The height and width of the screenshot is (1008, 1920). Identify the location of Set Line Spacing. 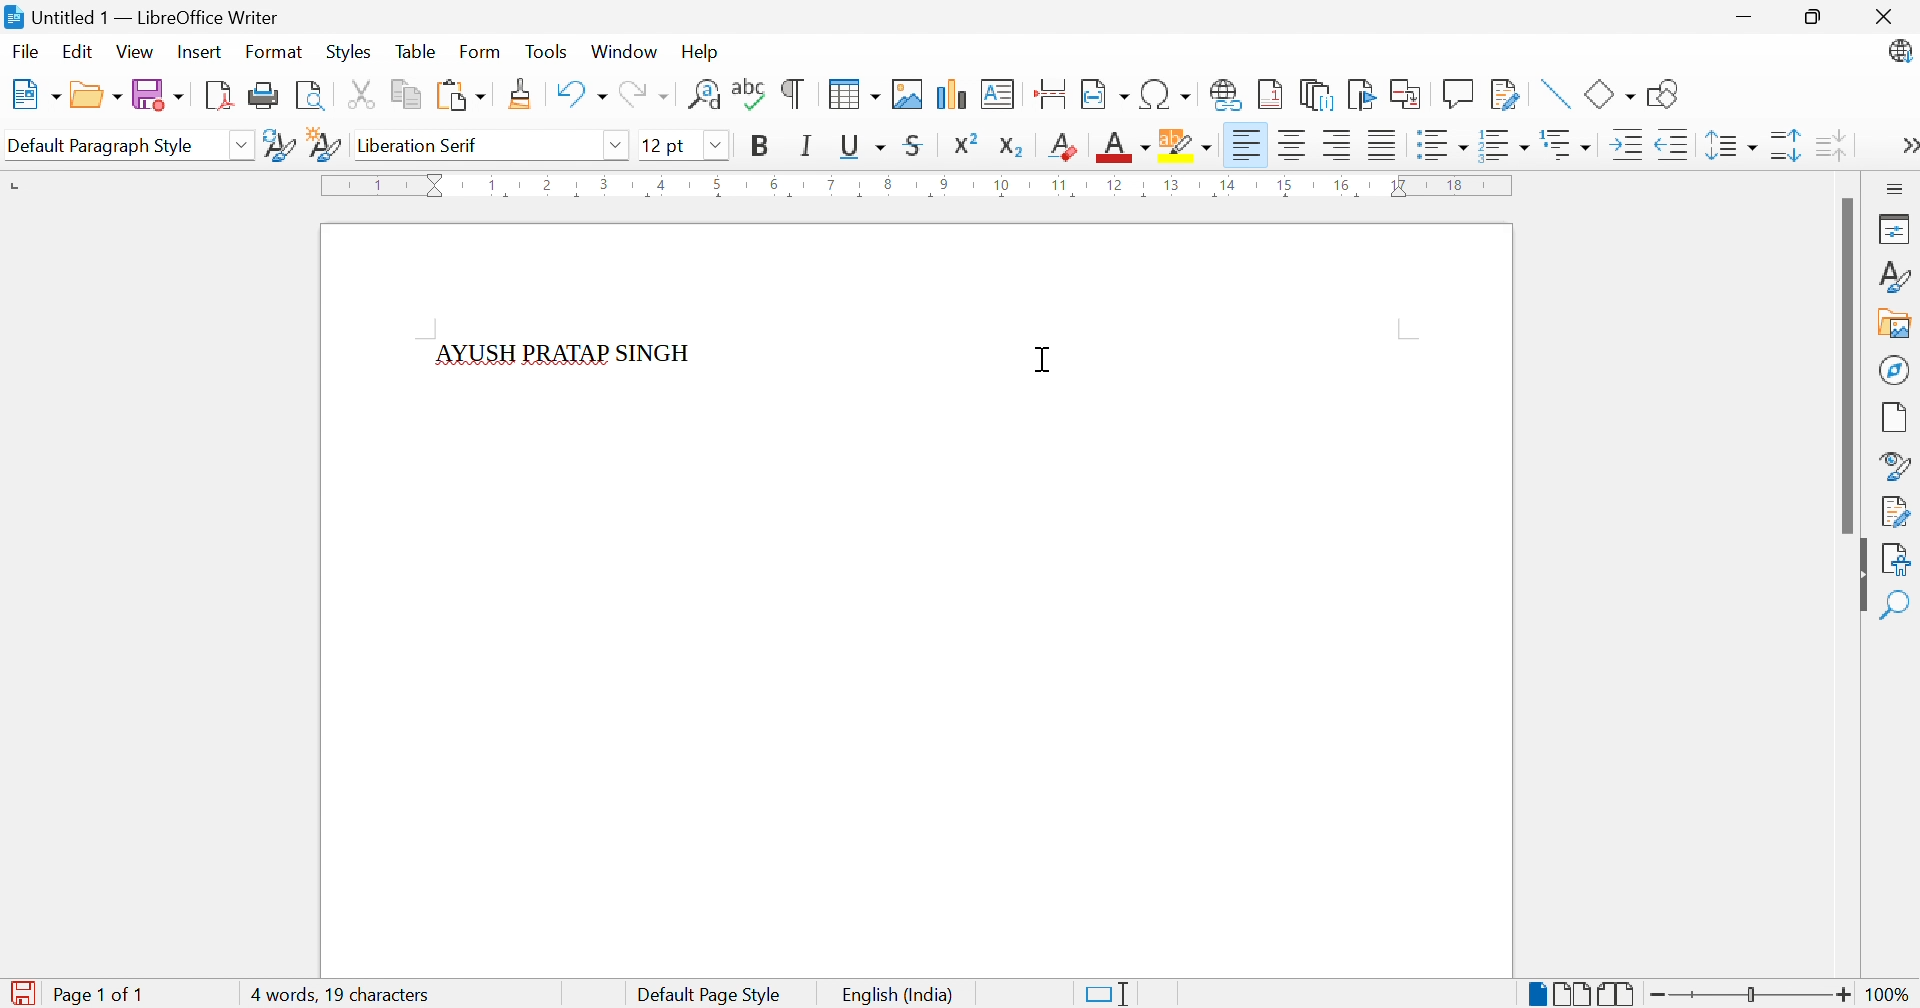
(1731, 147).